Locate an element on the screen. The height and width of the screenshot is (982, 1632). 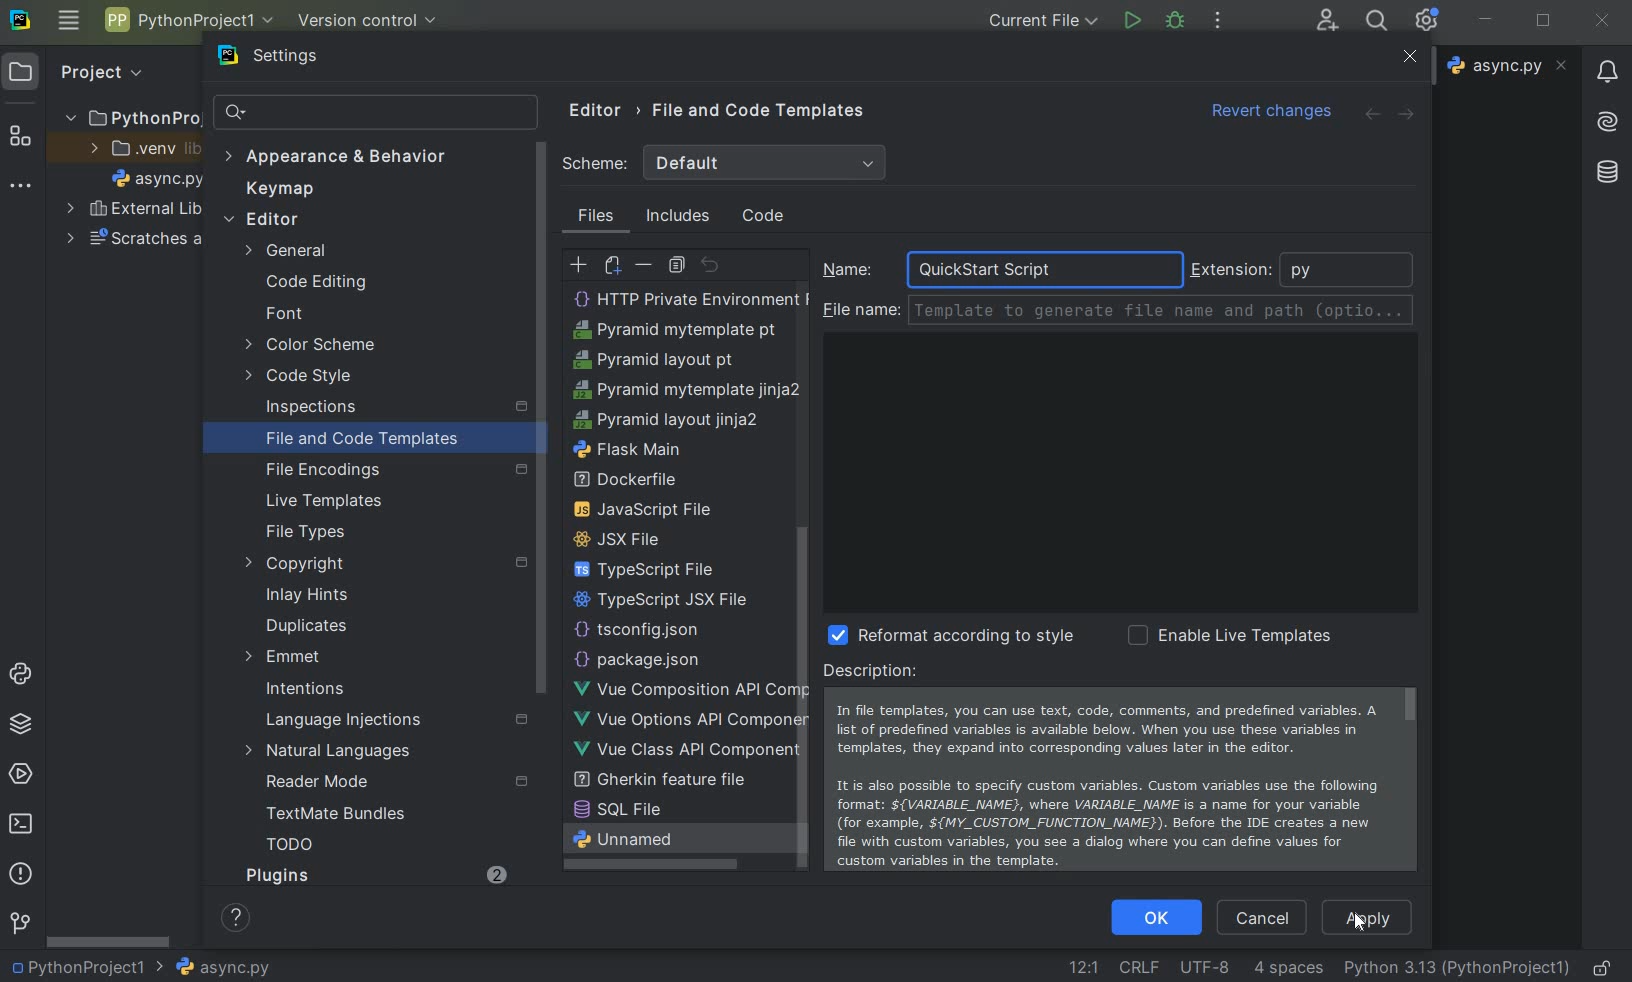
.venv is located at coordinates (144, 149).